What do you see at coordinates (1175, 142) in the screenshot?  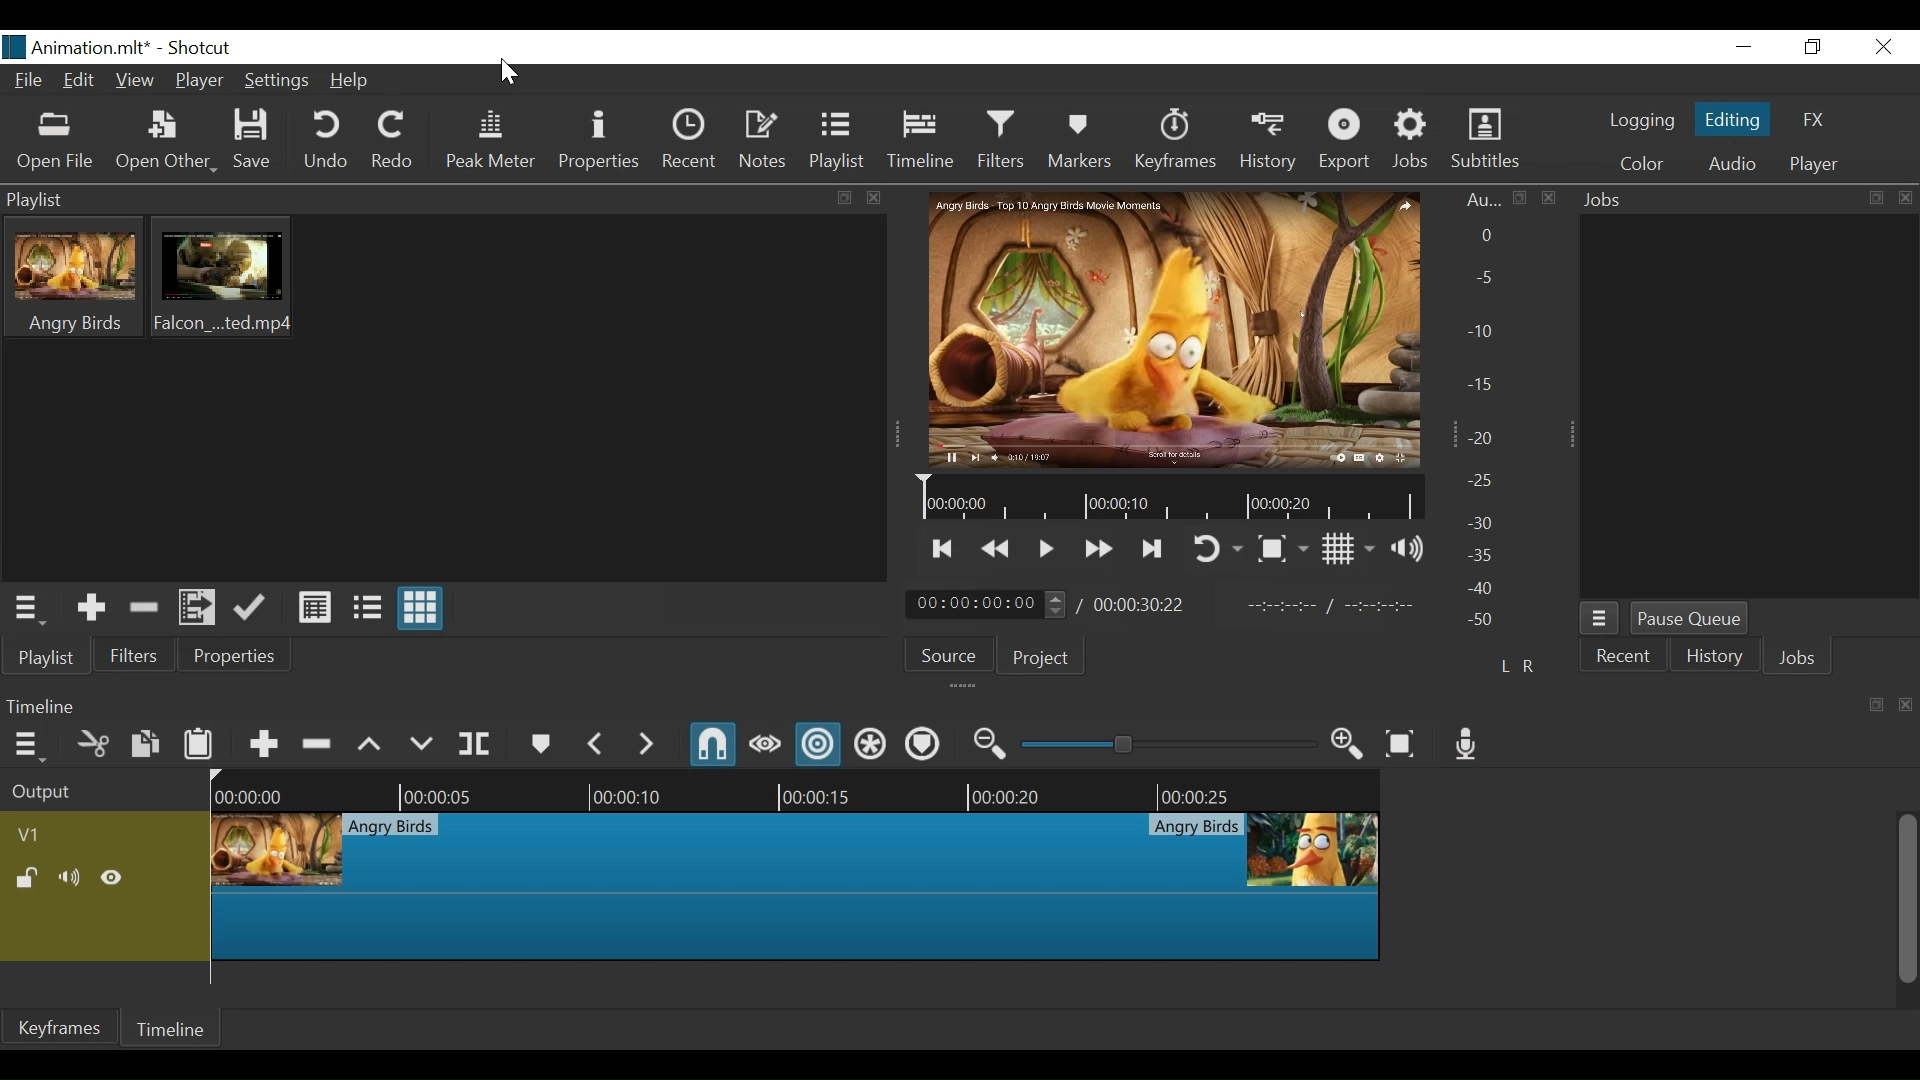 I see `Keyframes` at bounding box center [1175, 142].